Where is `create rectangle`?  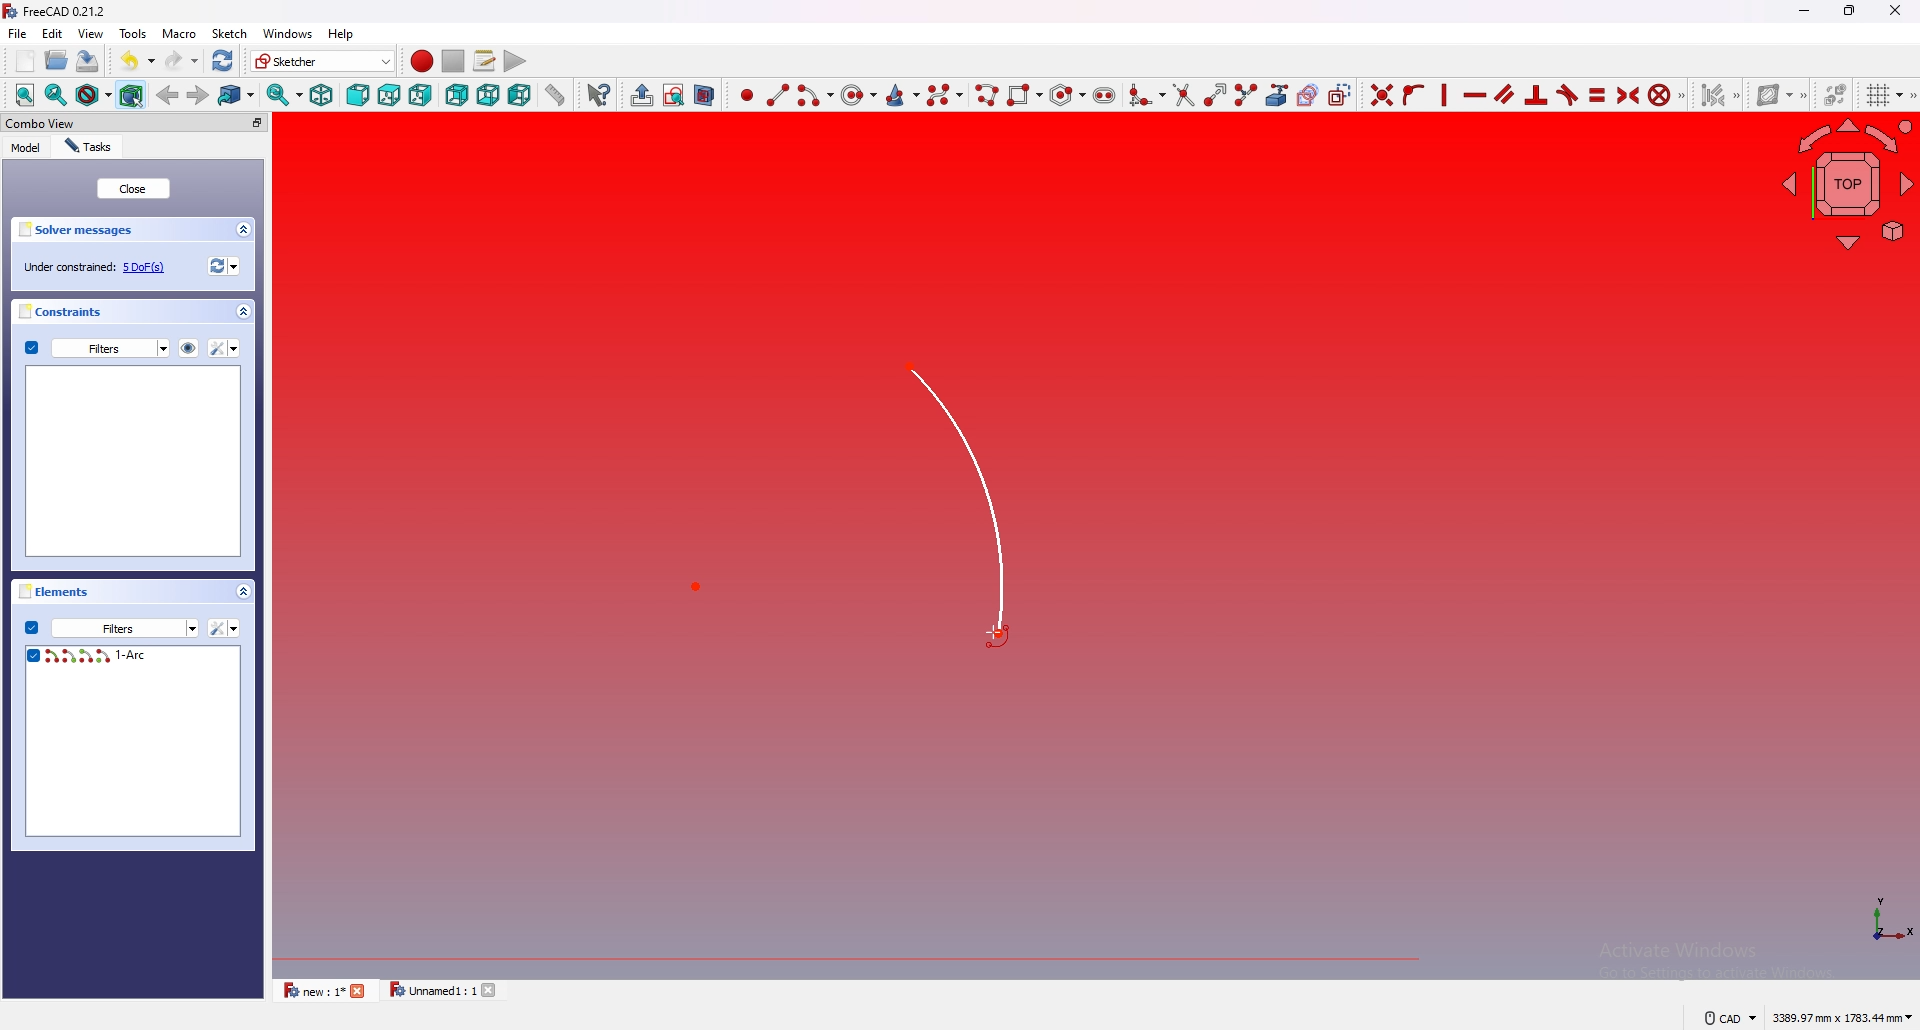
create rectangle is located at coordinates (1022, 95).